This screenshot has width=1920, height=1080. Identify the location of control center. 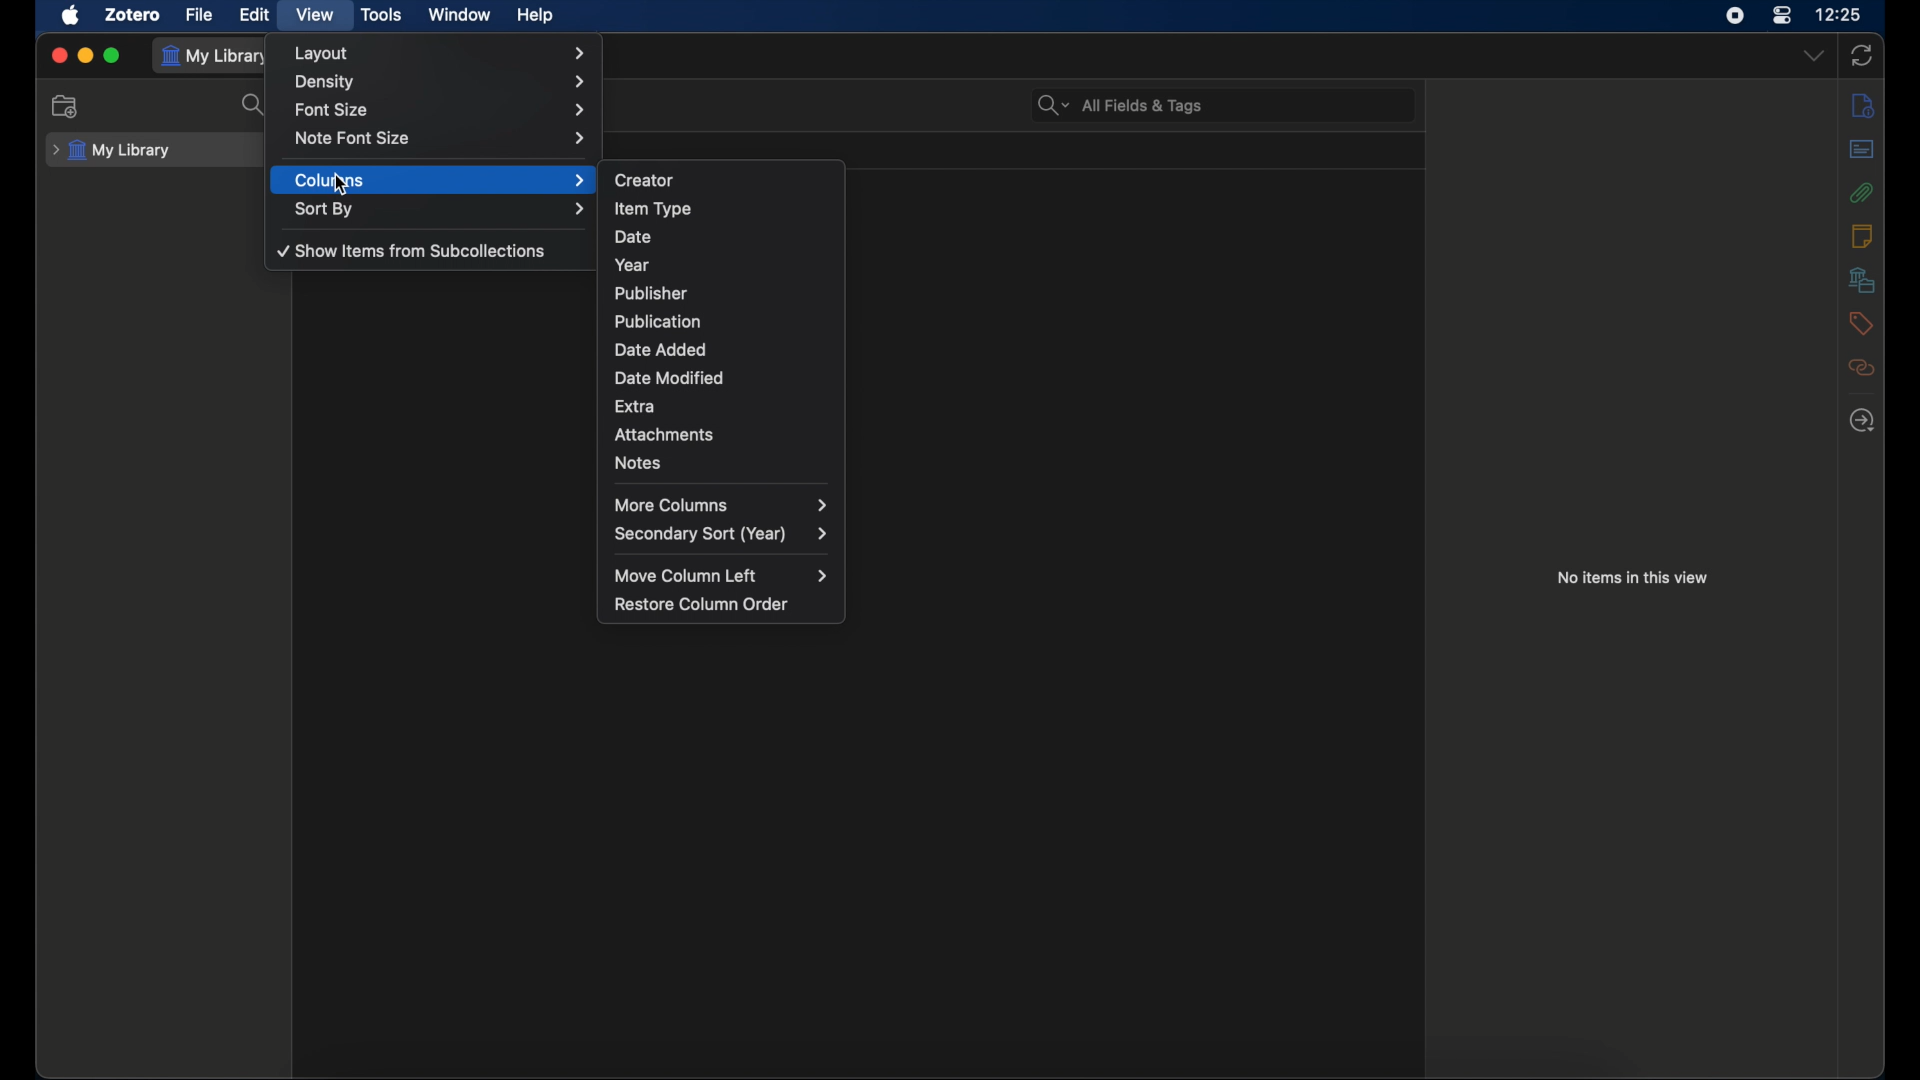
(1783, 15).